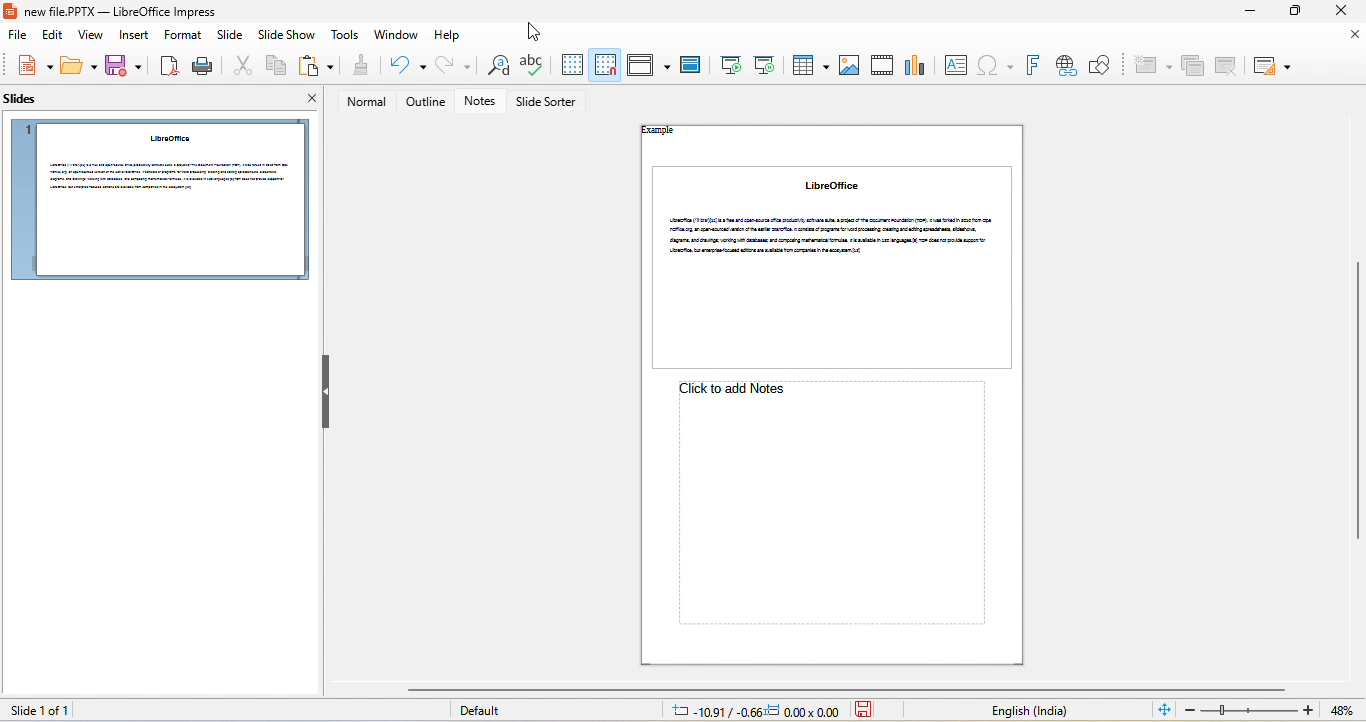 The height and width of the screenshot is (722, 1366). Describe the element at coordinates (690, 66) in the screenshot. I see `master slide` at that location.